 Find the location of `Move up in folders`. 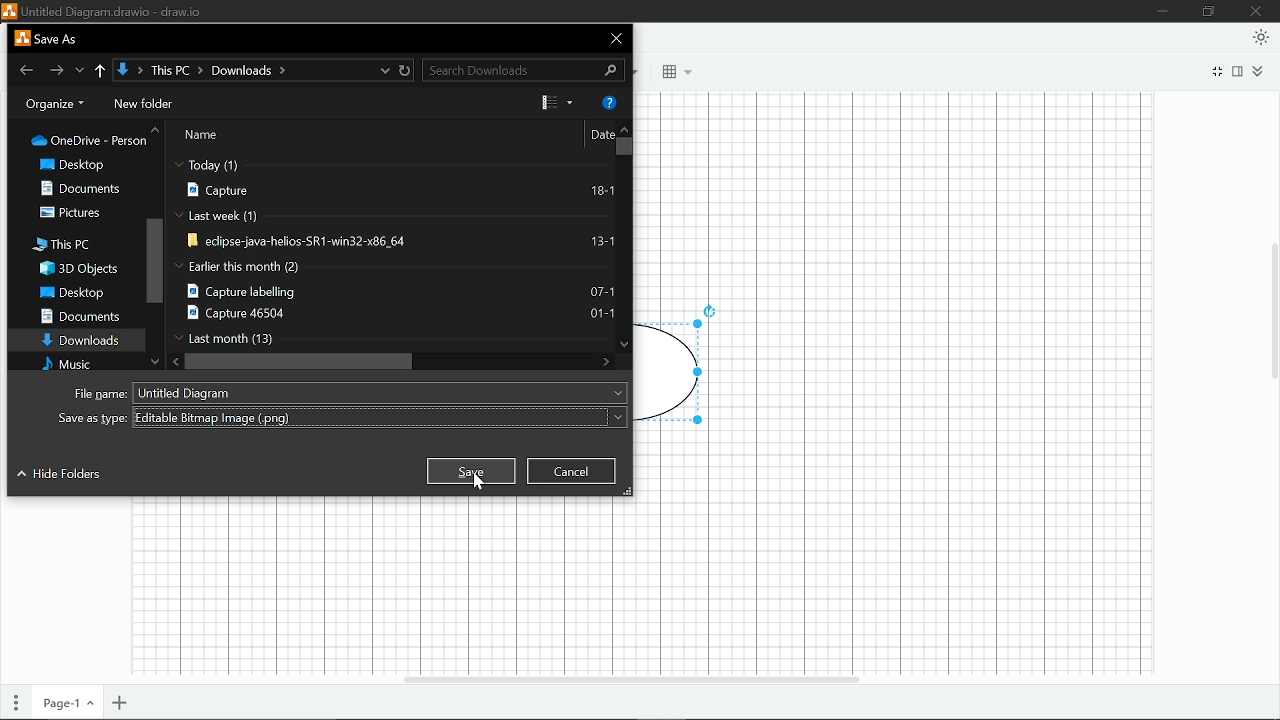

Move up in folders is located at coordinates (157, 129).